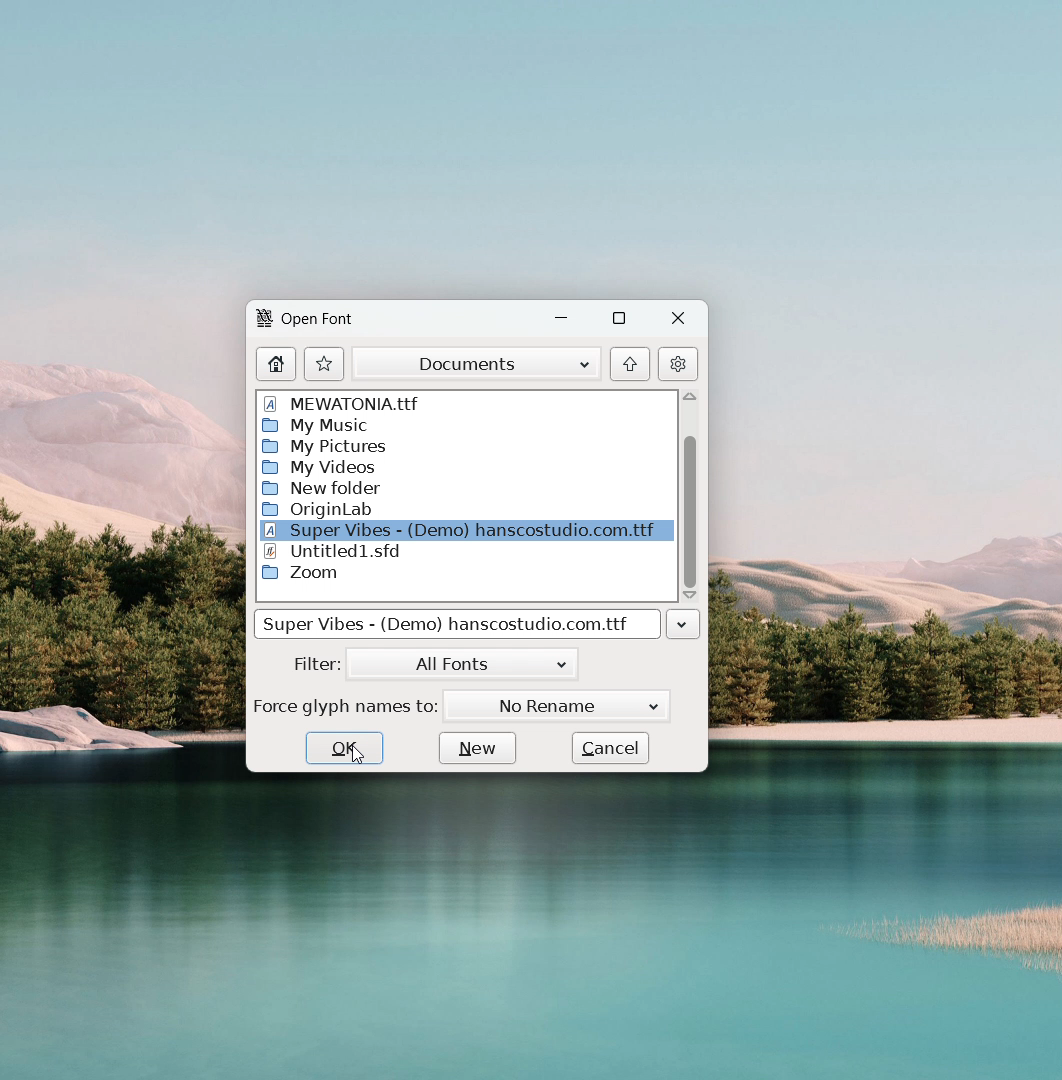 The height and width of the screenshot is (1080, 1062). I want to click on ok, so click(344, 749).